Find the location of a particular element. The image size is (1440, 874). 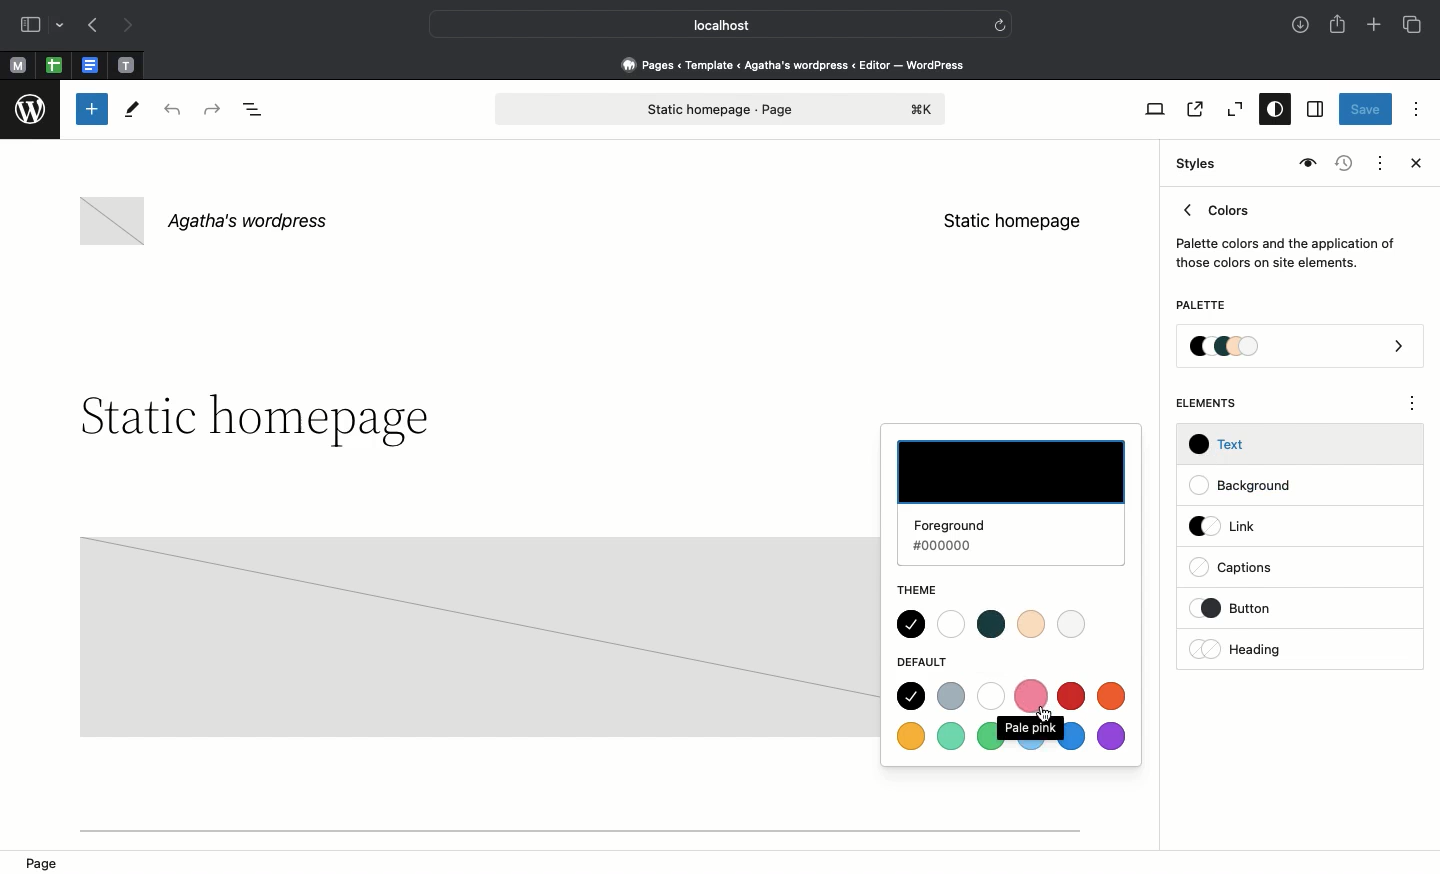

Default colors is located at coordinates (1014, 719).